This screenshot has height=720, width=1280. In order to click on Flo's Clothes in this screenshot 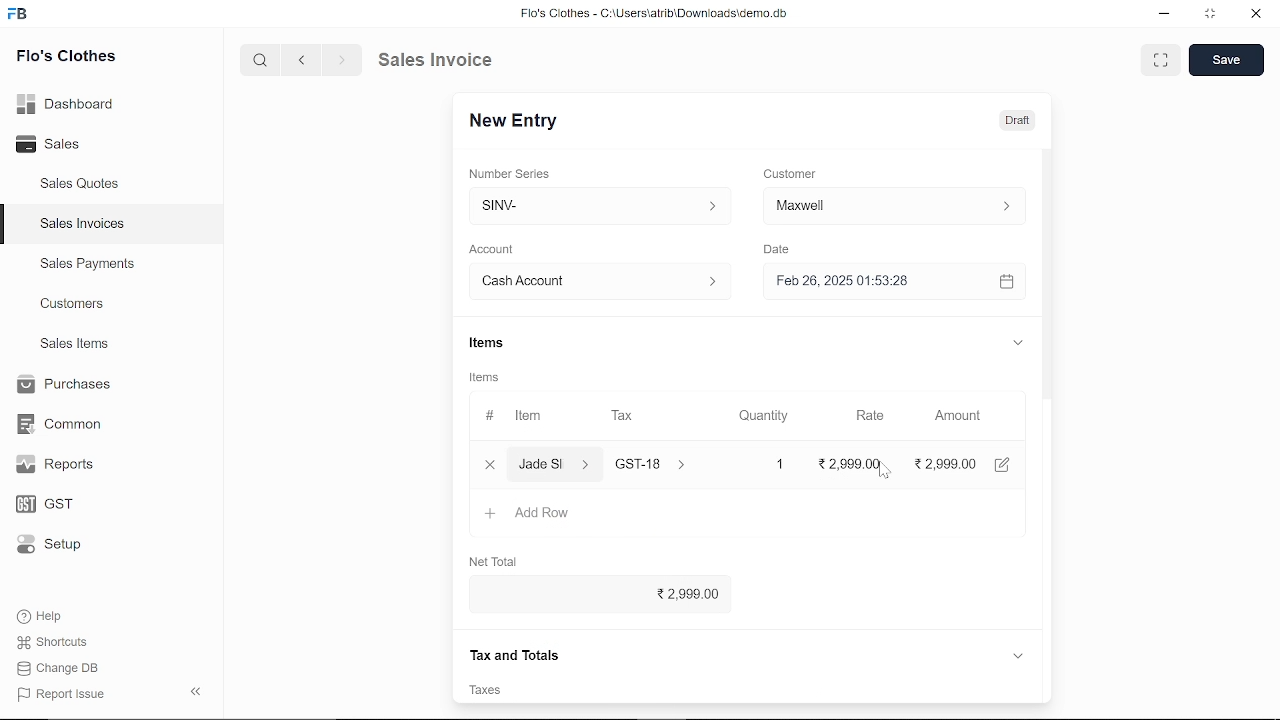, I will do `click(66, 58)`.